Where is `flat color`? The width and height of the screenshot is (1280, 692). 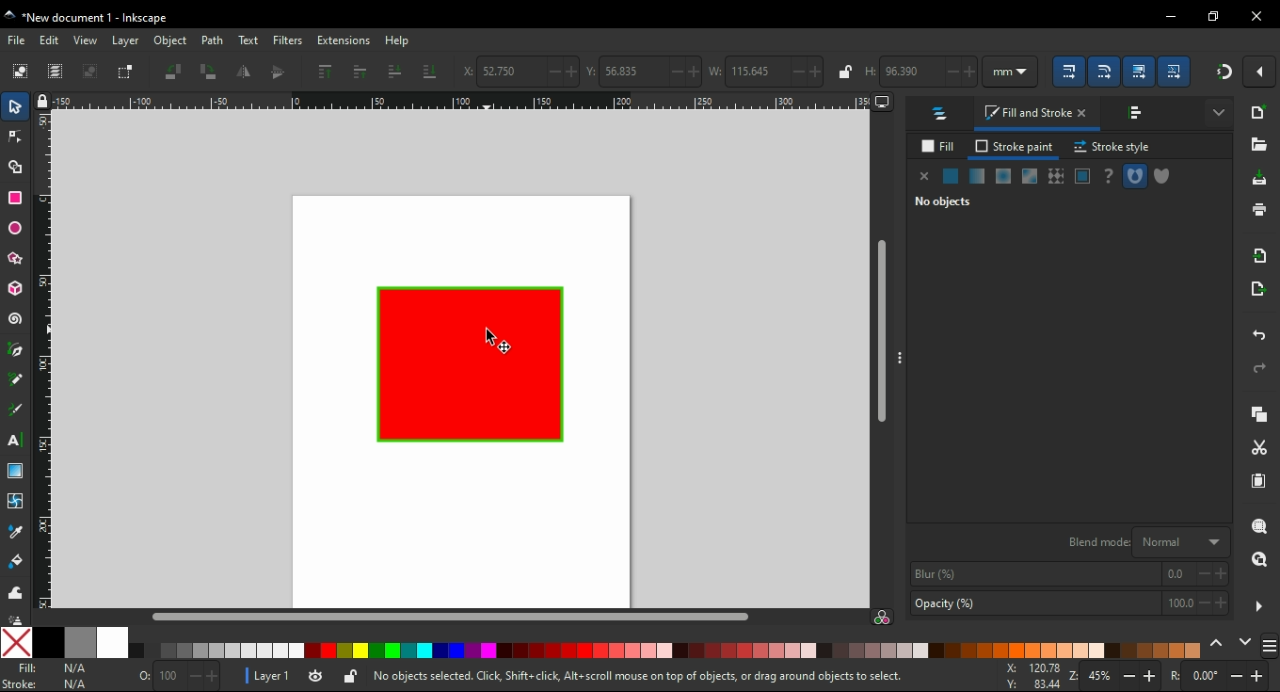
flat color is located at coordinates (951, 176).